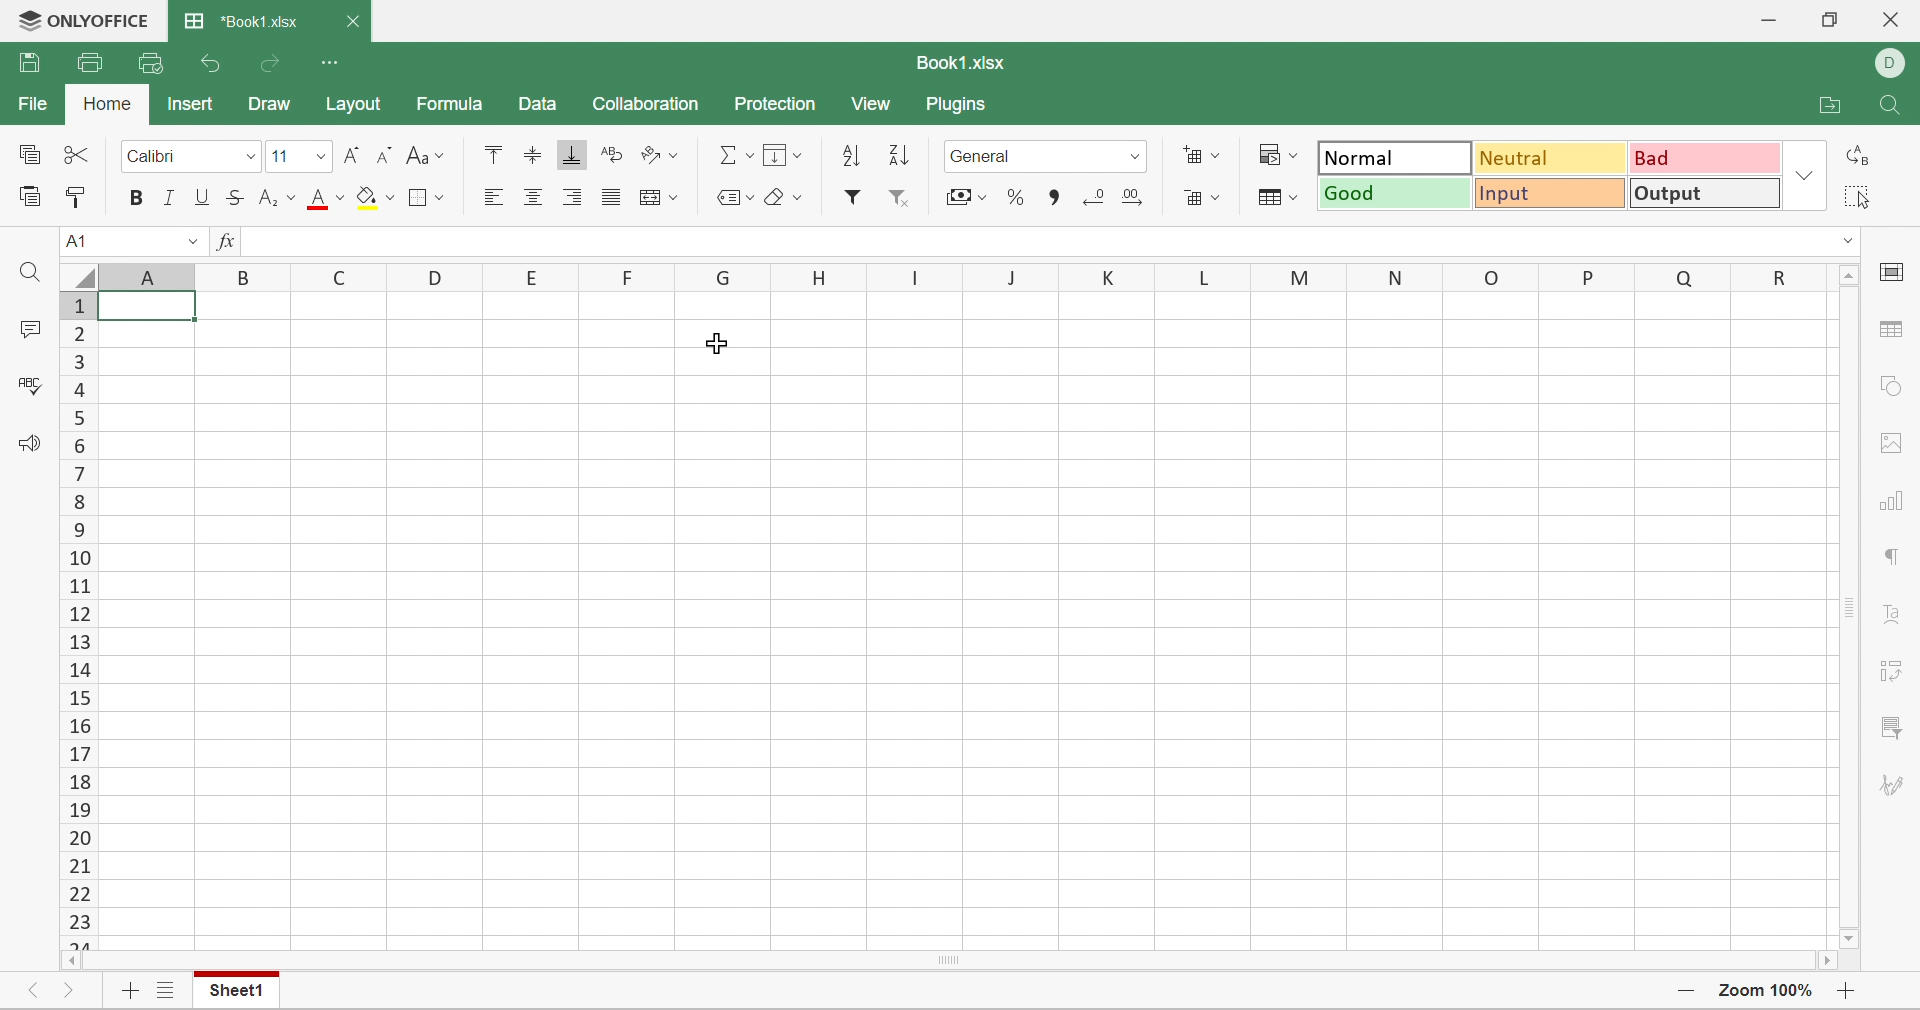  What do you see at coordinates (1553, 158) in the screenshot?
I see `Neutral` at bounding box center [1553, 158].